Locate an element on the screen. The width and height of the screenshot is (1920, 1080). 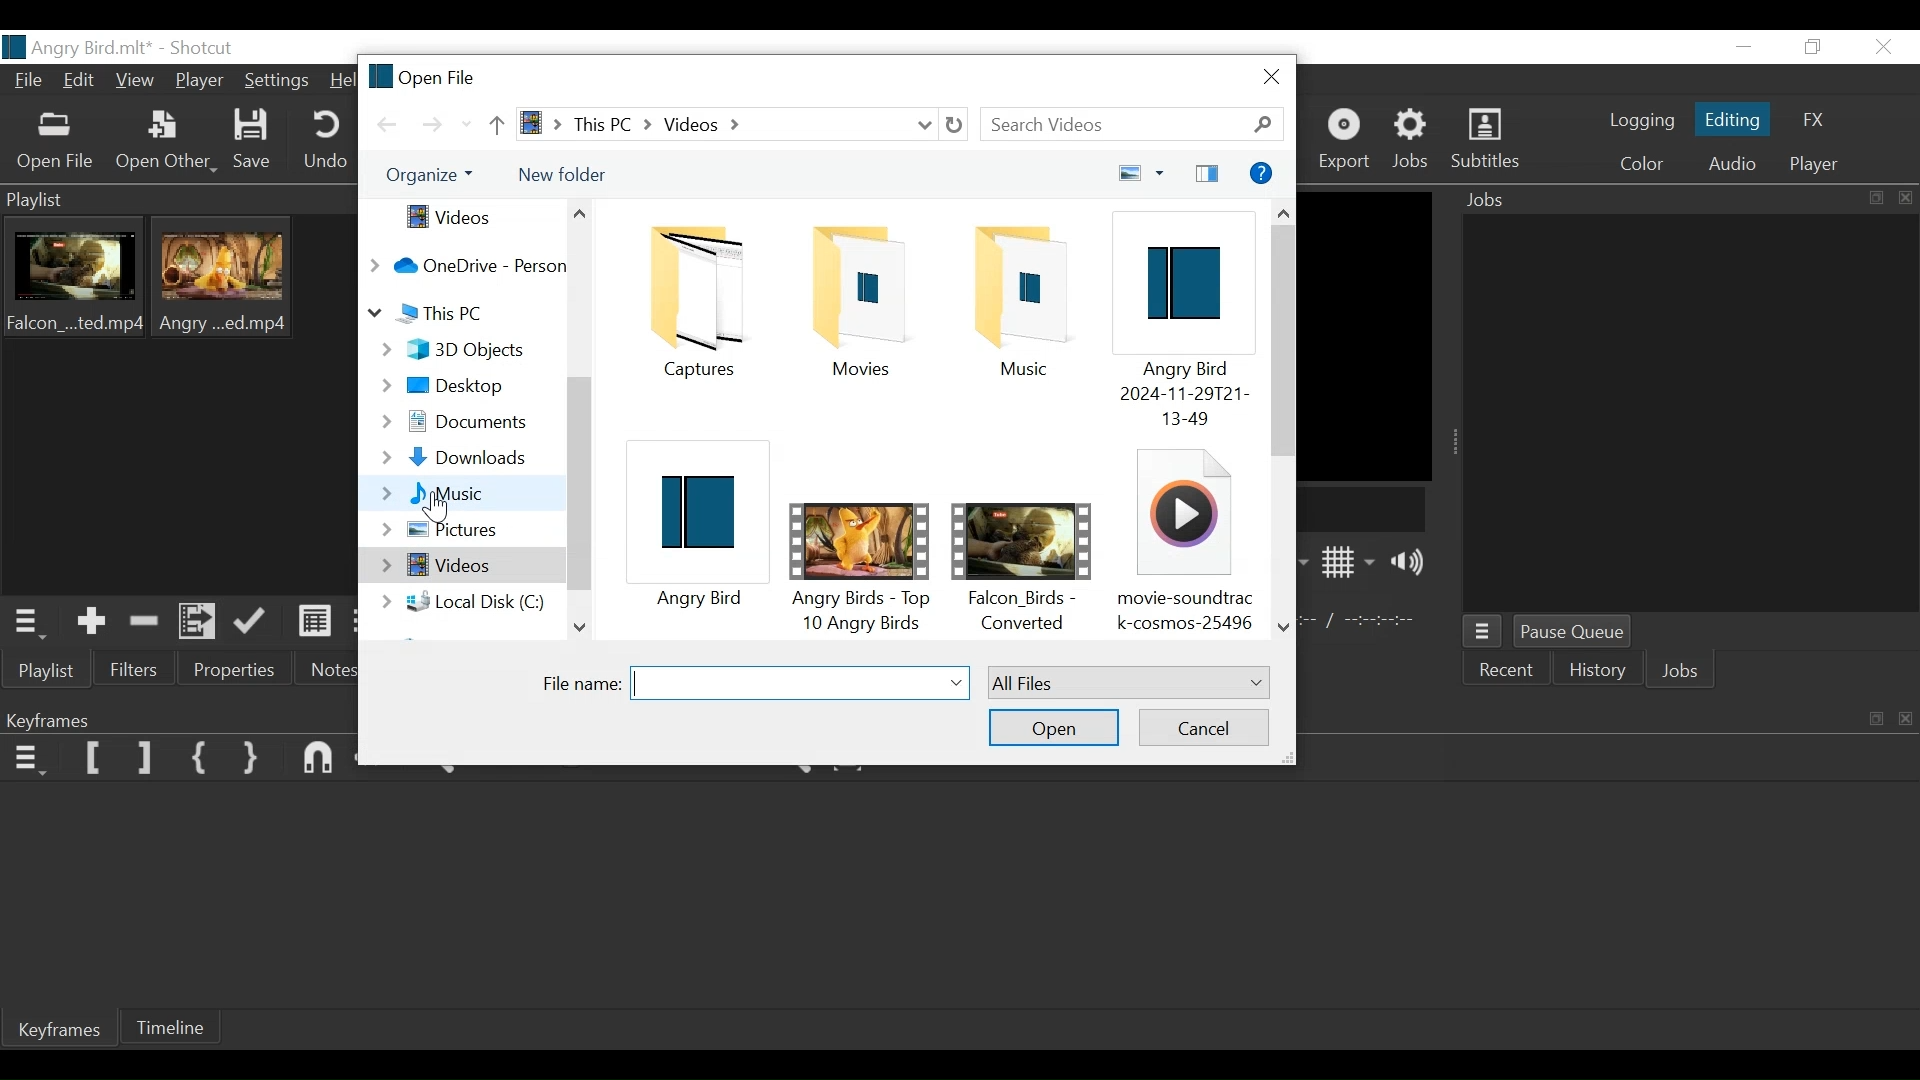
Snap is located at coordinates (320, 759).